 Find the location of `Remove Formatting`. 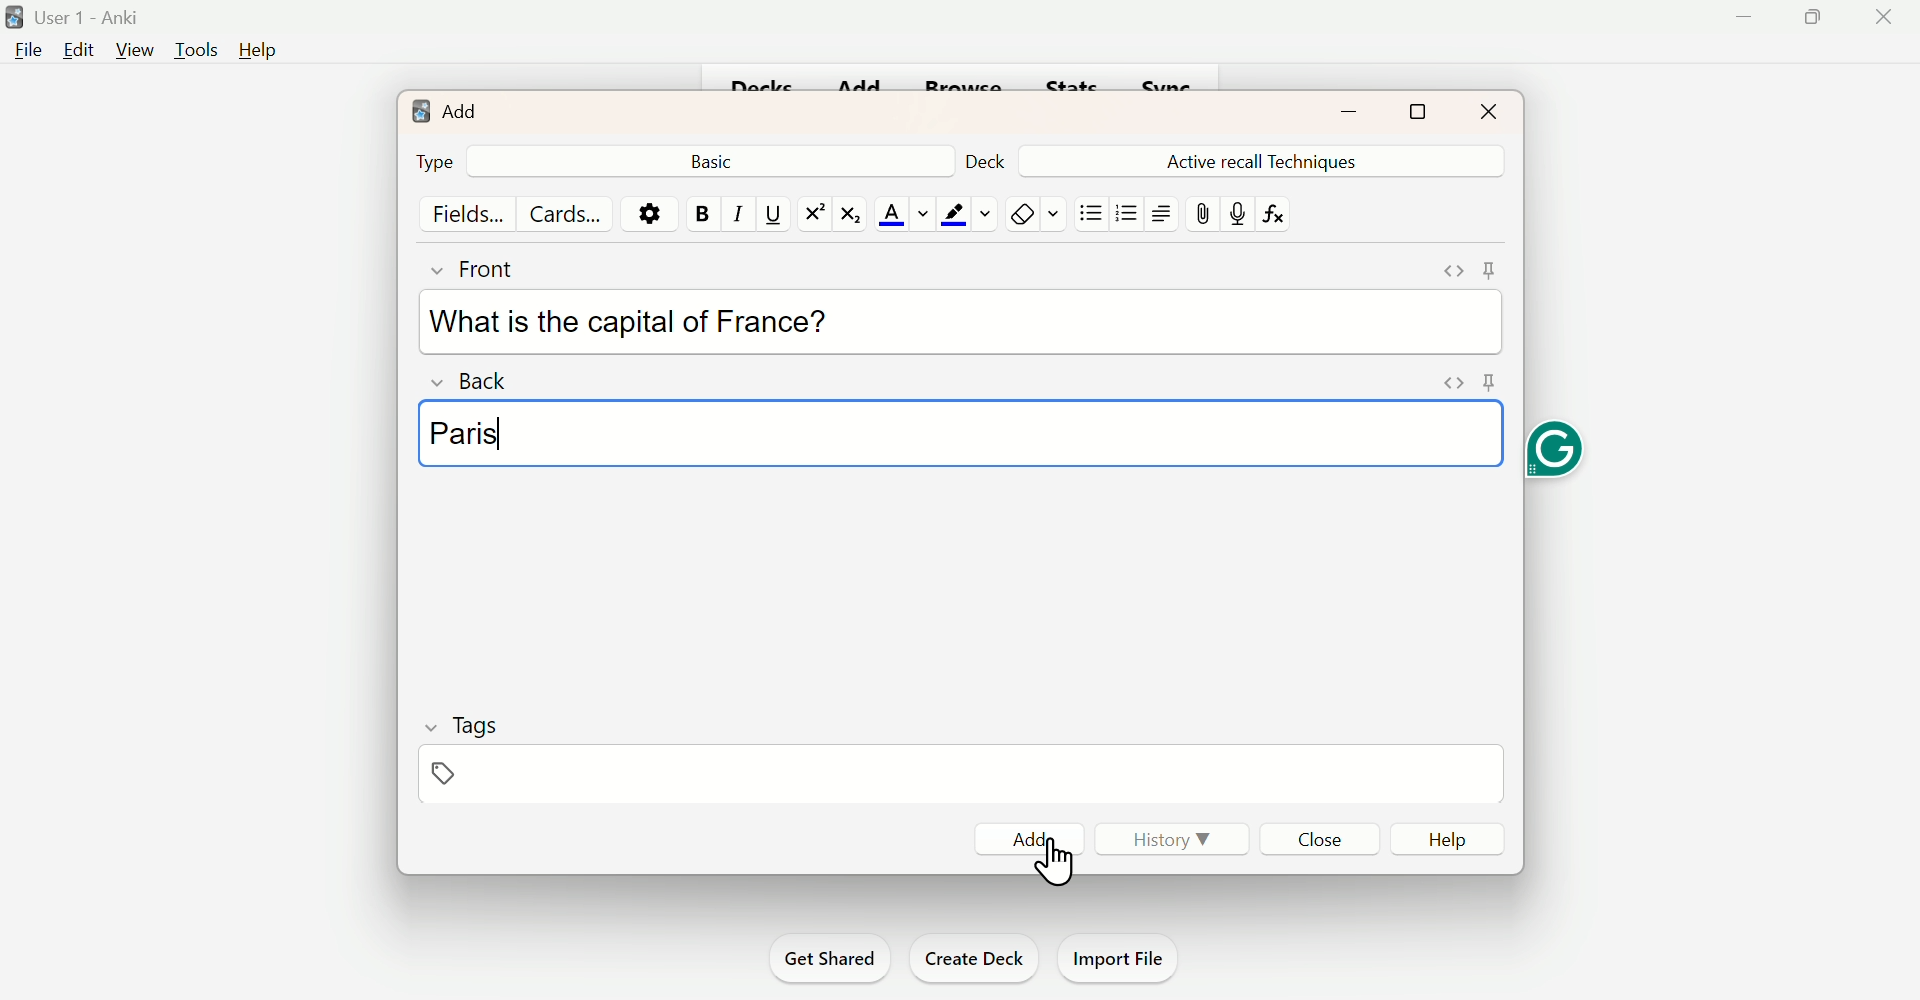

Remove Formatting is located at coordinates (1031, 212).